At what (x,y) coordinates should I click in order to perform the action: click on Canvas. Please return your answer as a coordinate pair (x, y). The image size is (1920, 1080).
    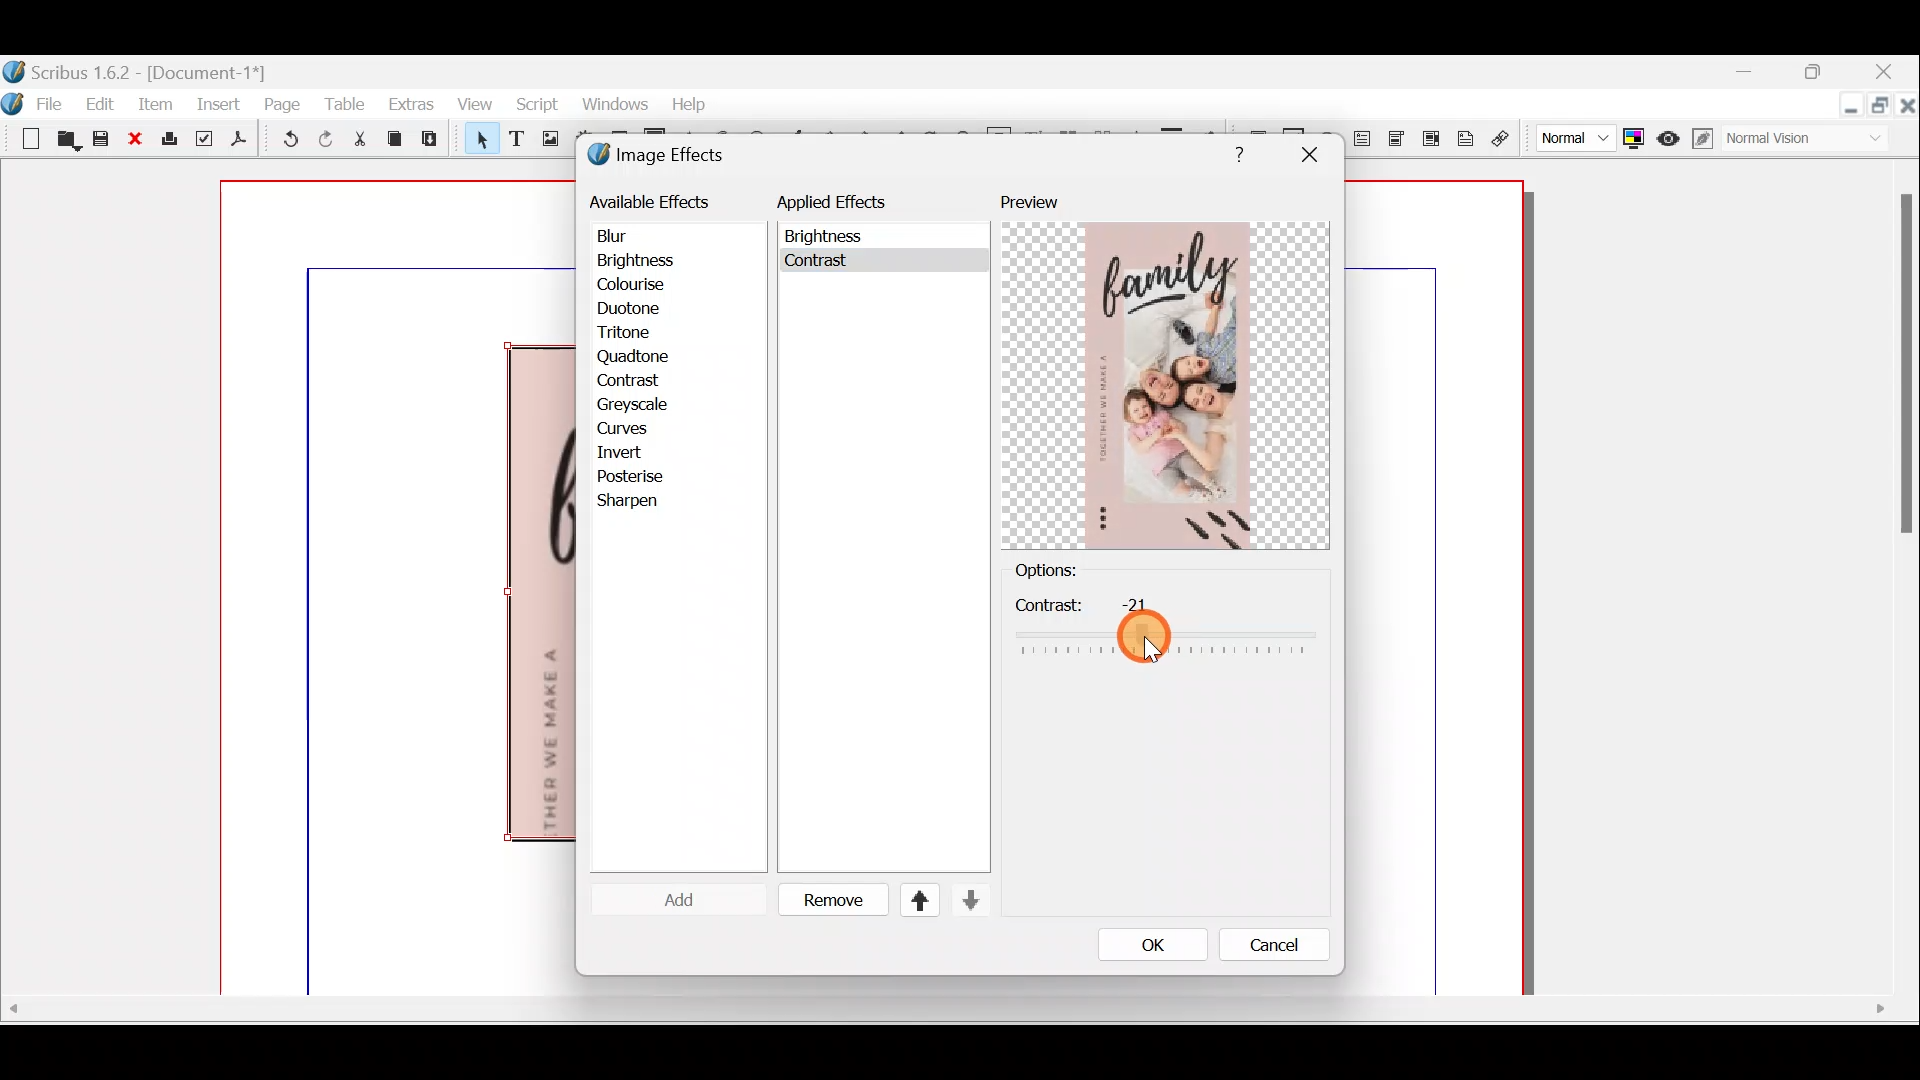
    Looking at the image, I should click on (399, 589).